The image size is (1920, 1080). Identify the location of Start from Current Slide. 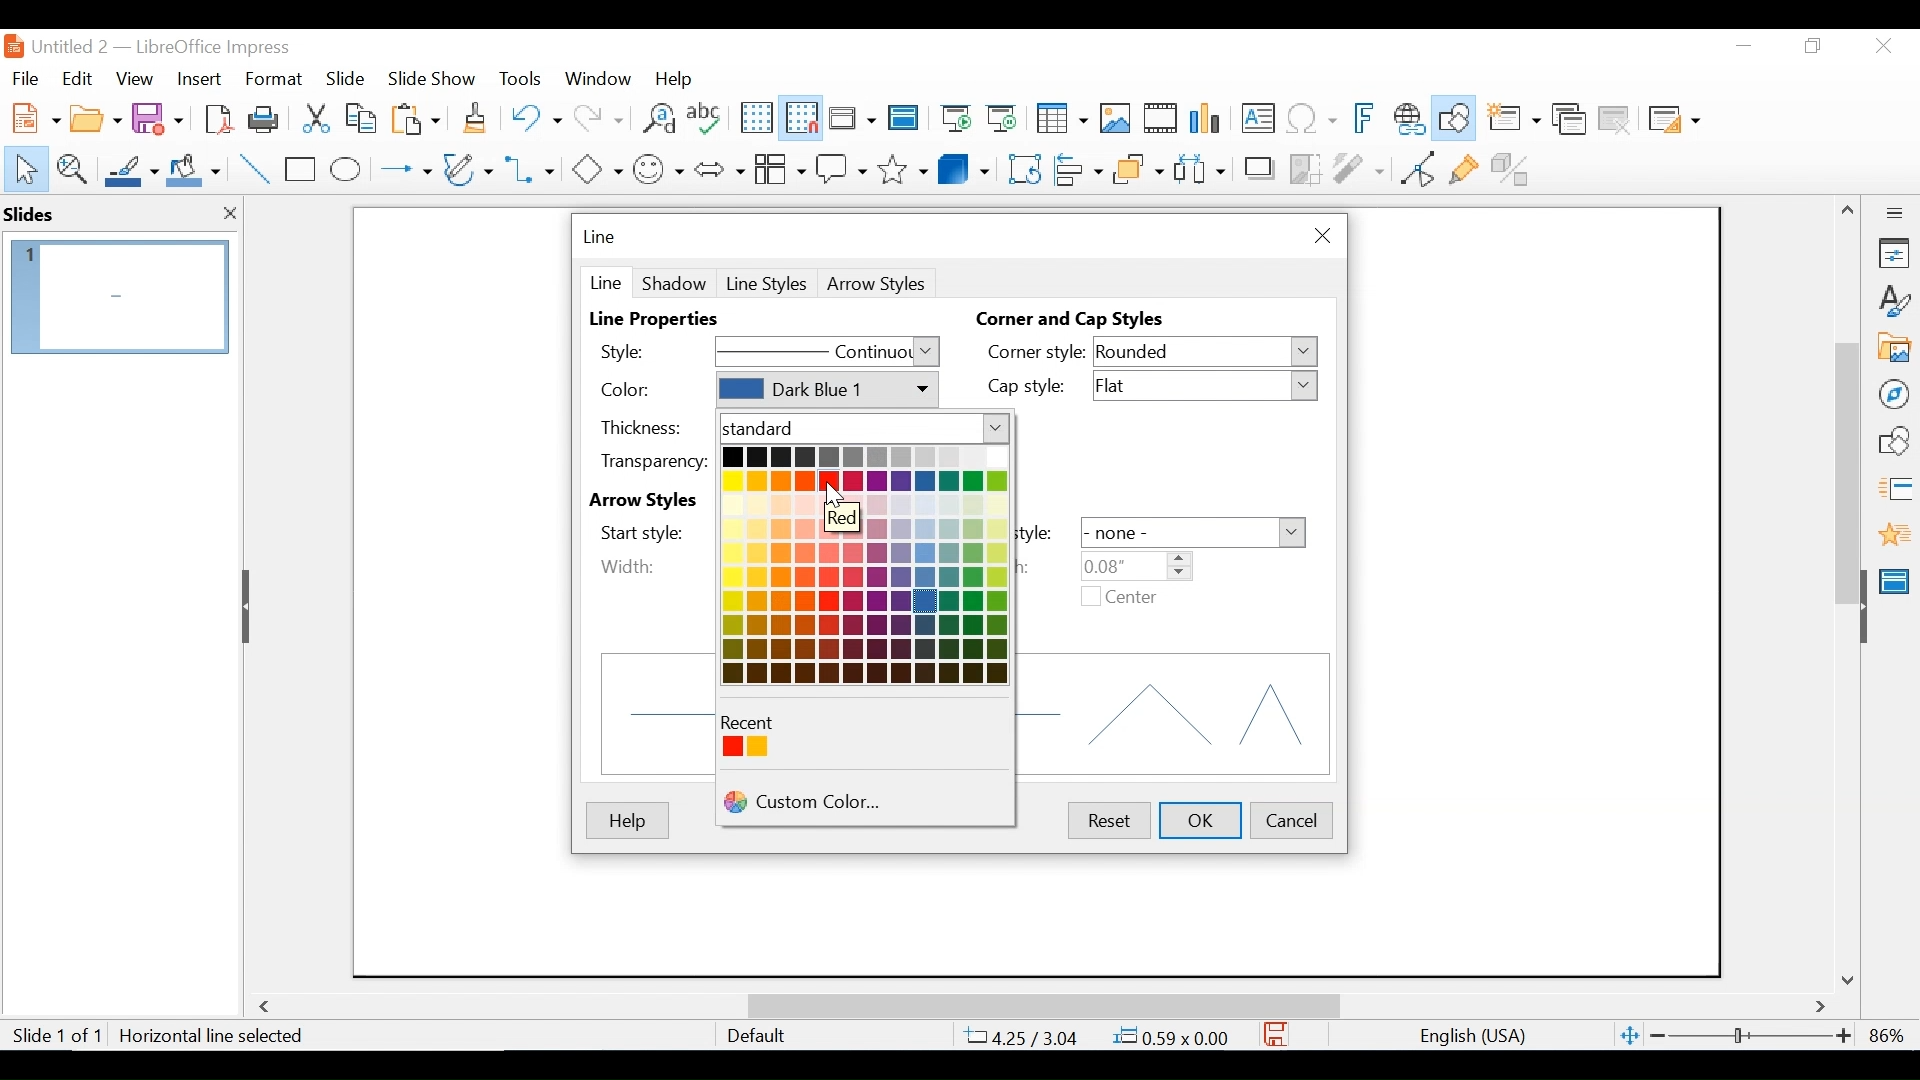
(1001, 120).